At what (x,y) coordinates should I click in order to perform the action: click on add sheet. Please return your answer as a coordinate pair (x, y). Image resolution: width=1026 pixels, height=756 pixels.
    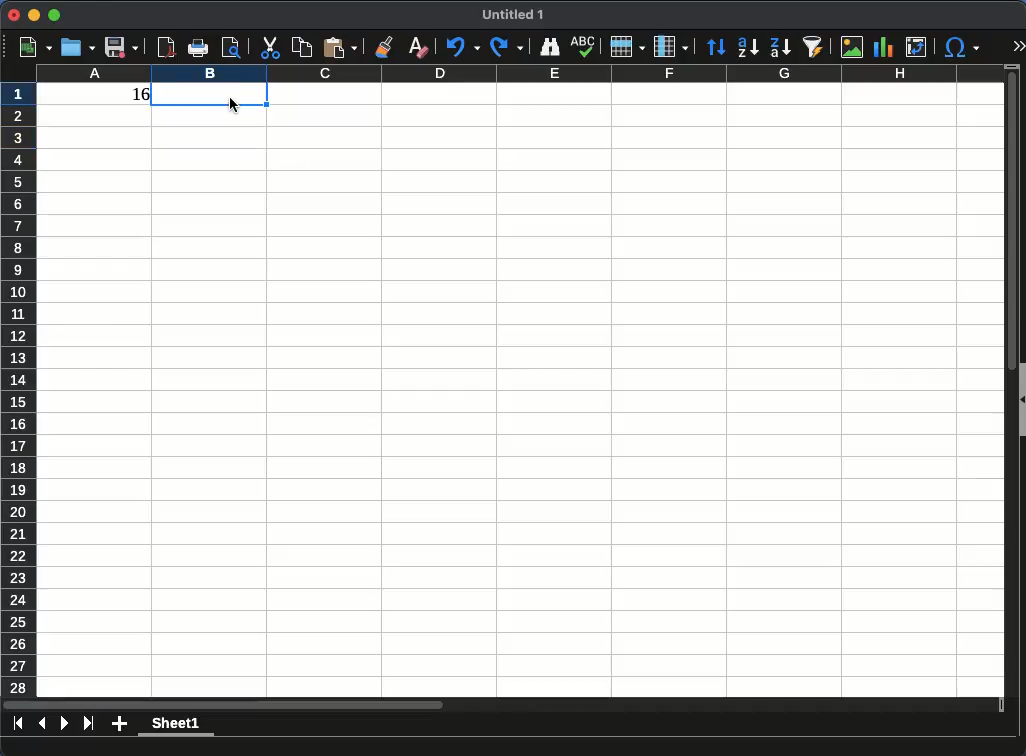
    Looking at the image, I should click on (119, 725).